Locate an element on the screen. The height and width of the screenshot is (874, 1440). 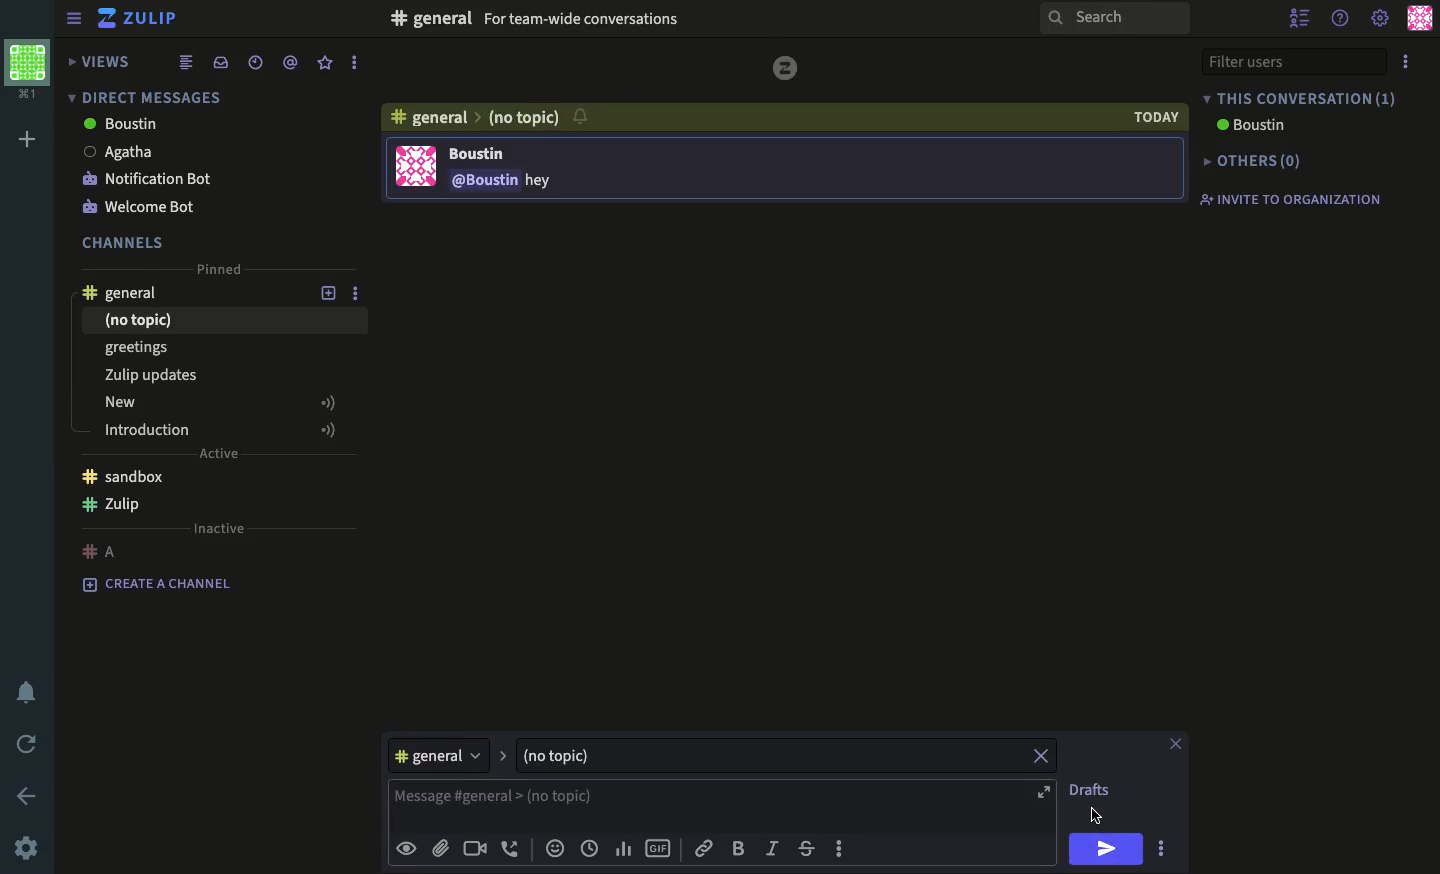
Agatha  is located at coordinates (118, 151).